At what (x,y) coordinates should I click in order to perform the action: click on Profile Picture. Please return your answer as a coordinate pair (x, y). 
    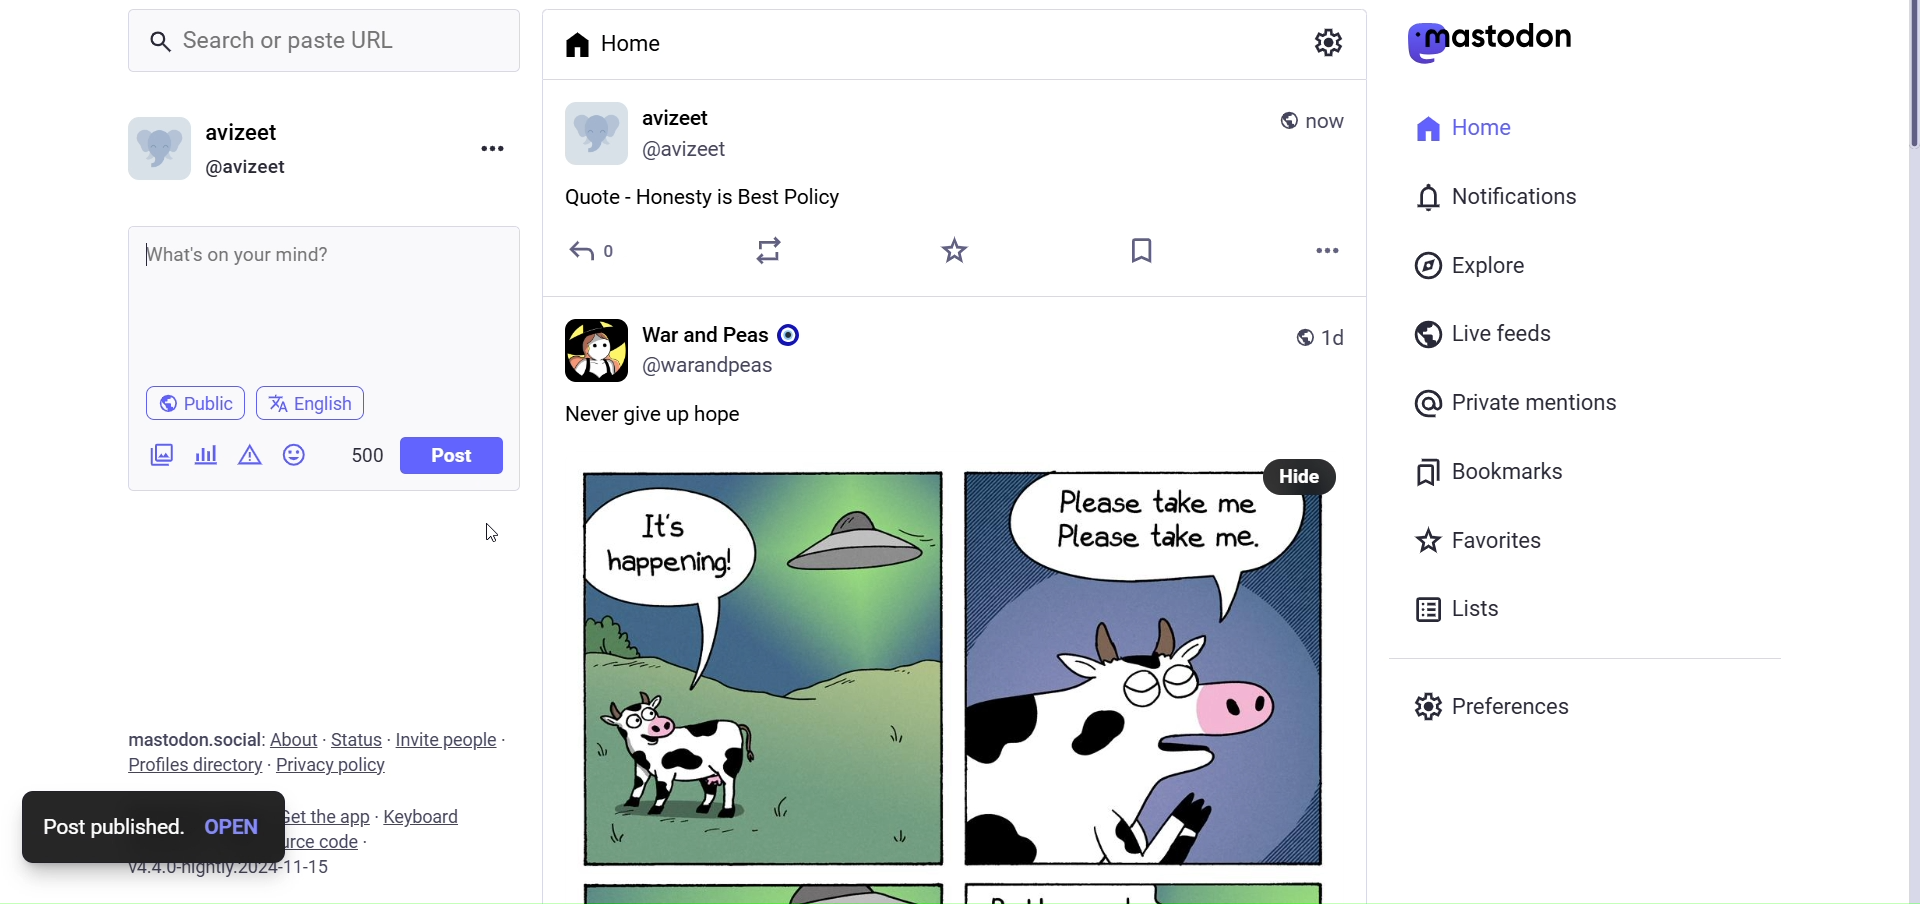
    Looking at the image, I should click on (163, 152).